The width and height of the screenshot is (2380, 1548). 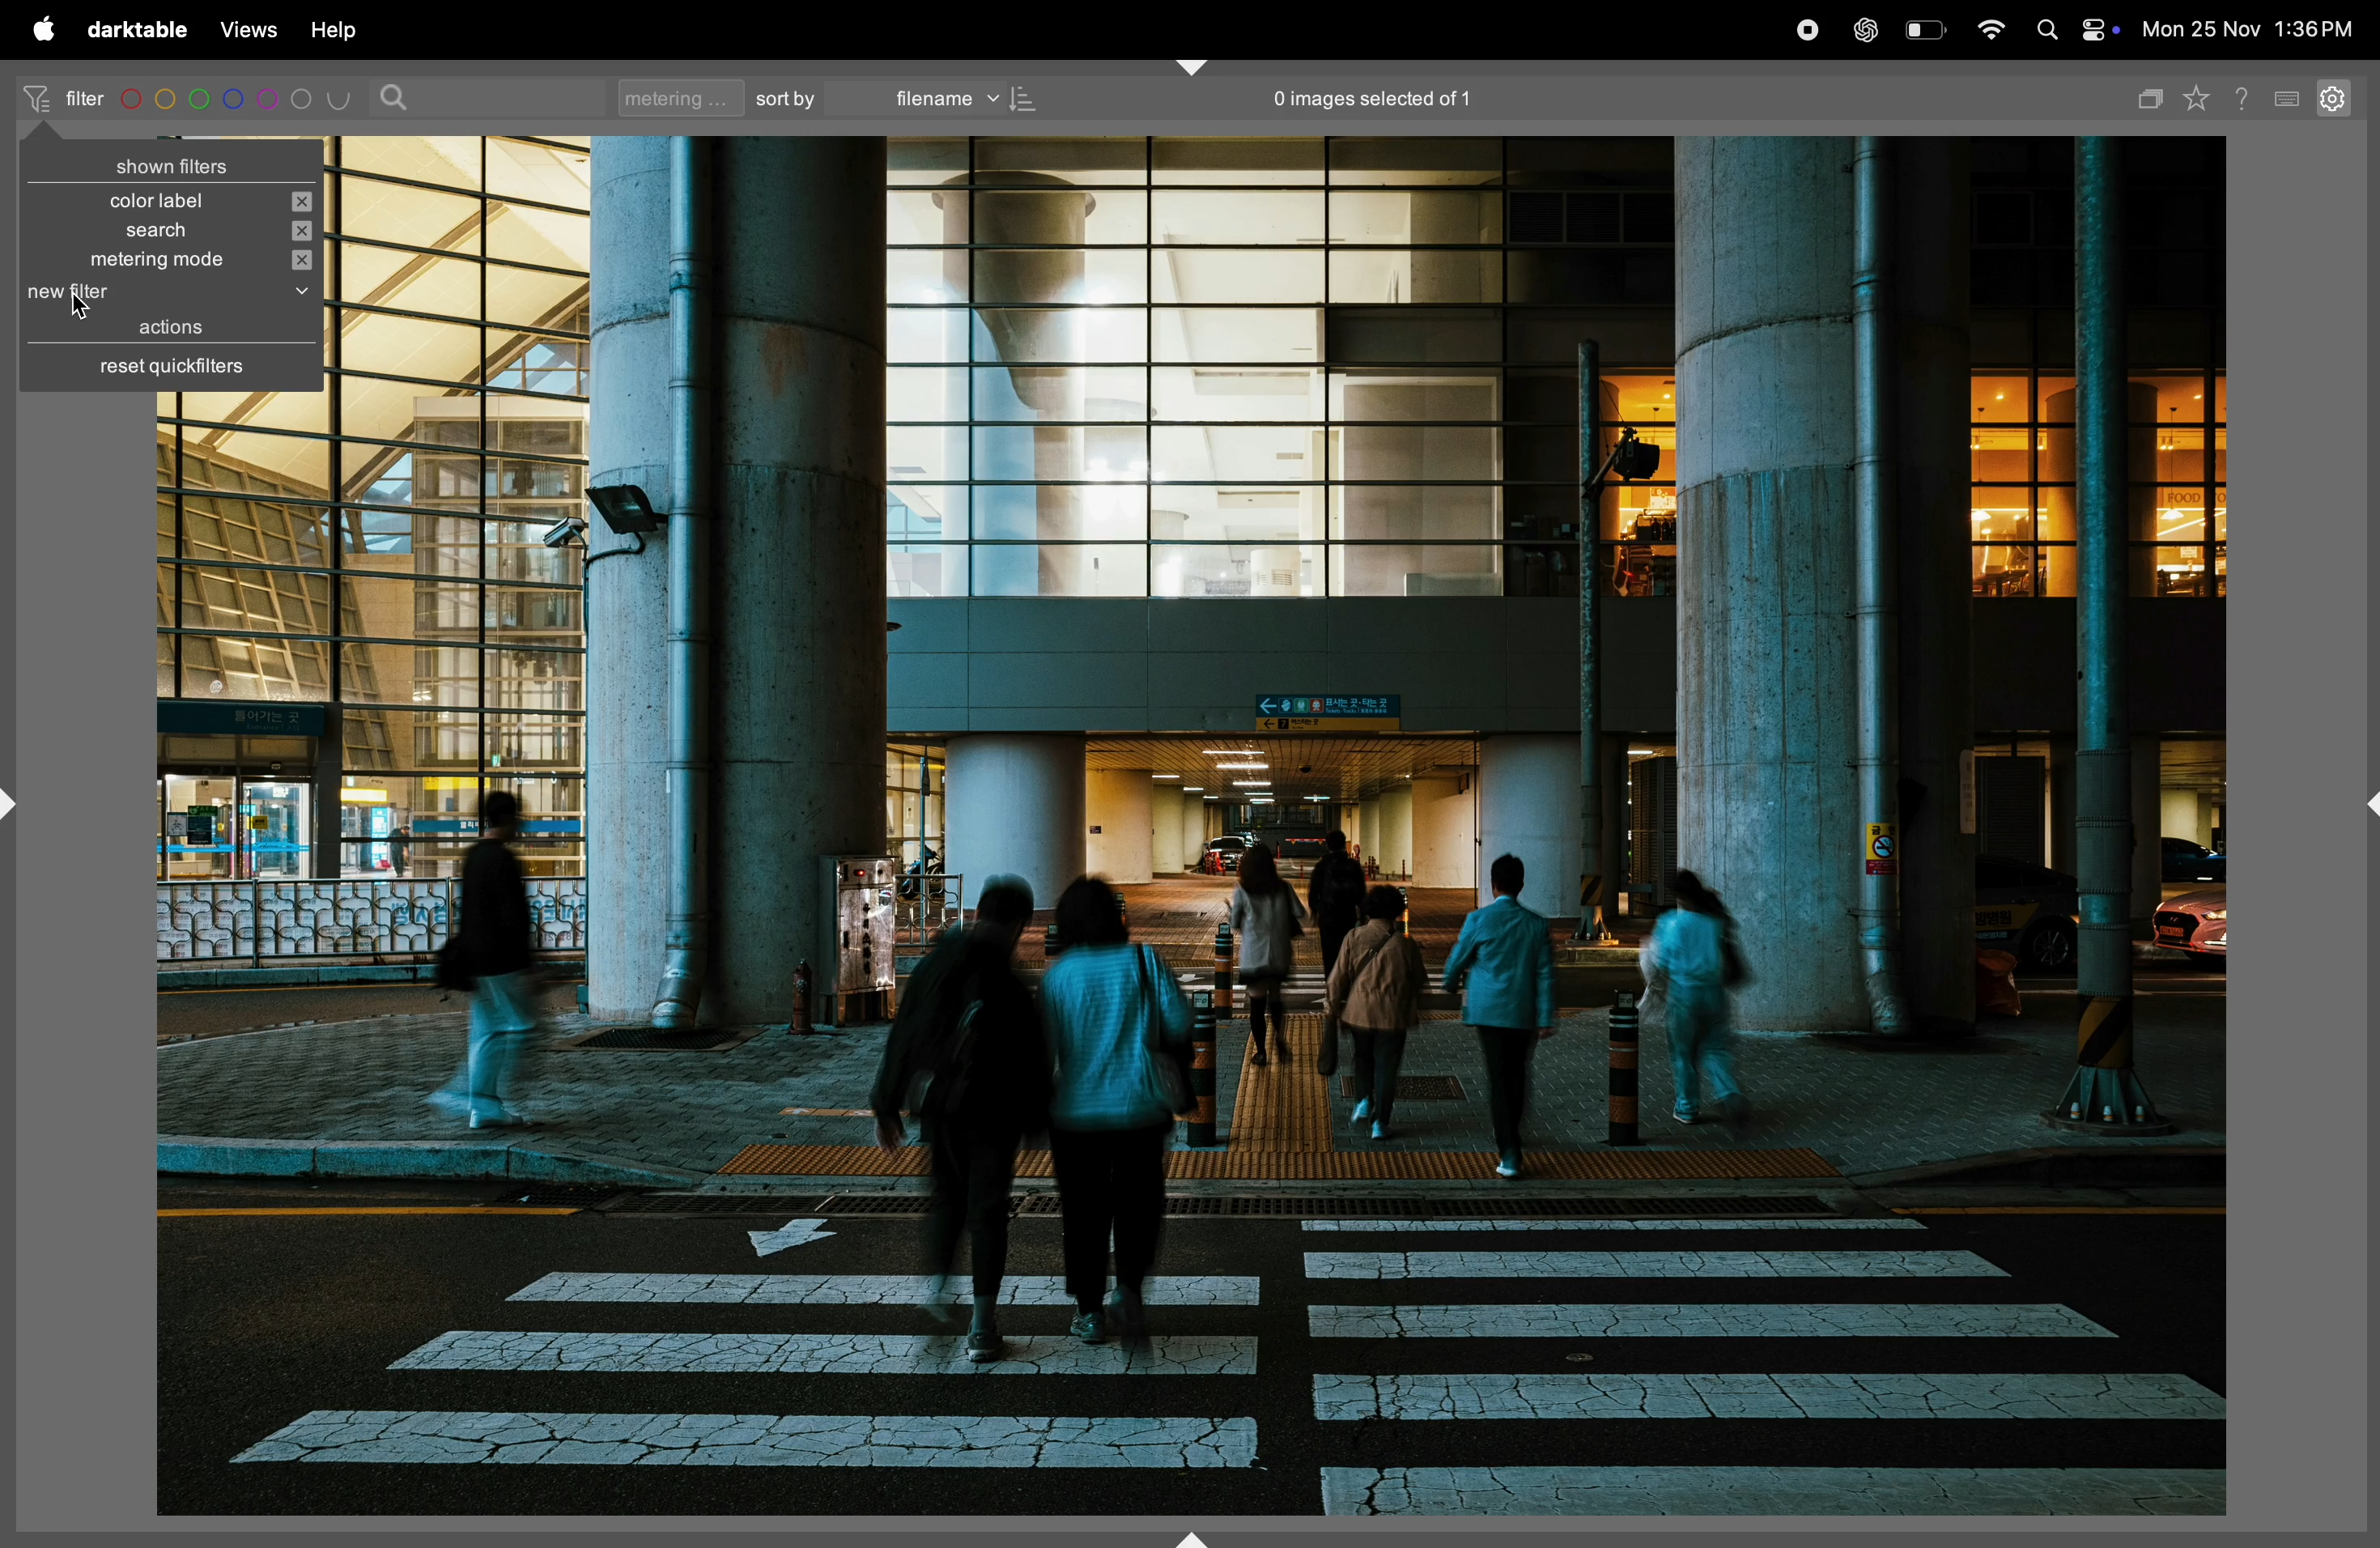 I want to click on wifi, so click(x=1991, y=29).